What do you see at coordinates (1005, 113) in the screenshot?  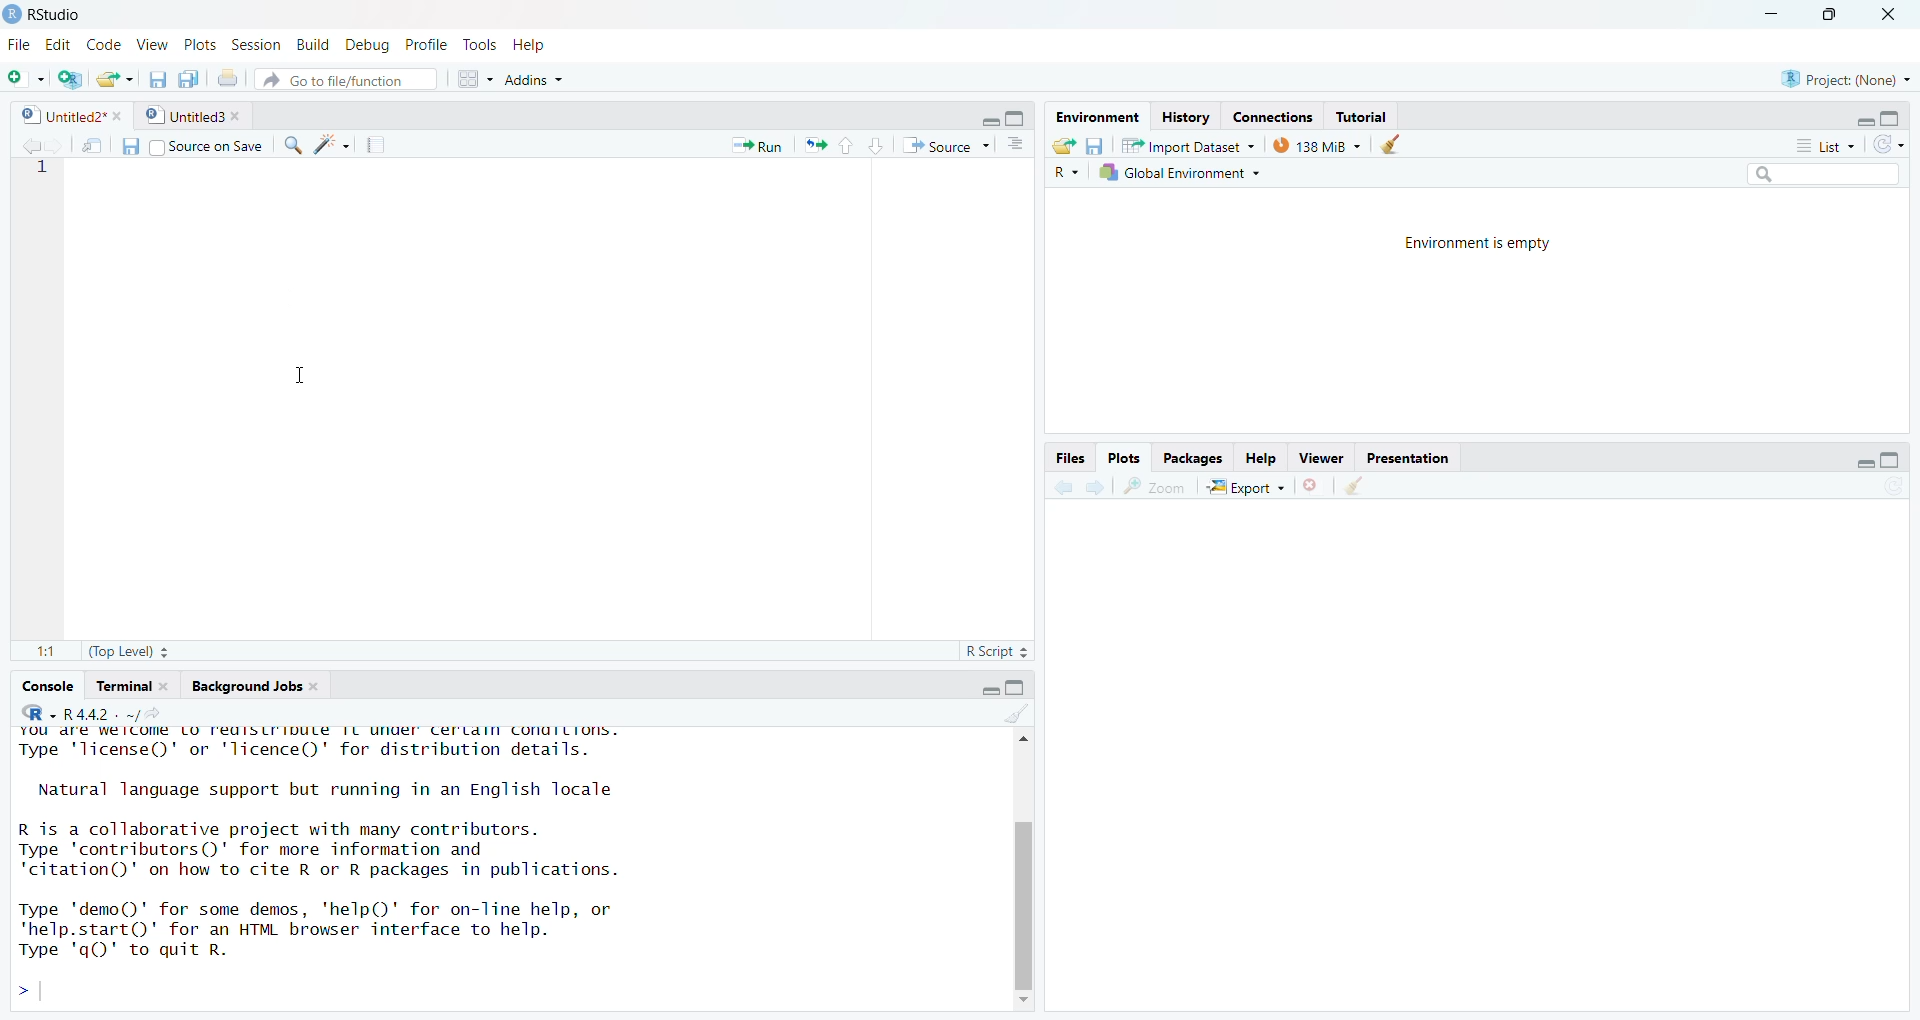 I see `minimize/maximize` at bounding box center [1005, 113].